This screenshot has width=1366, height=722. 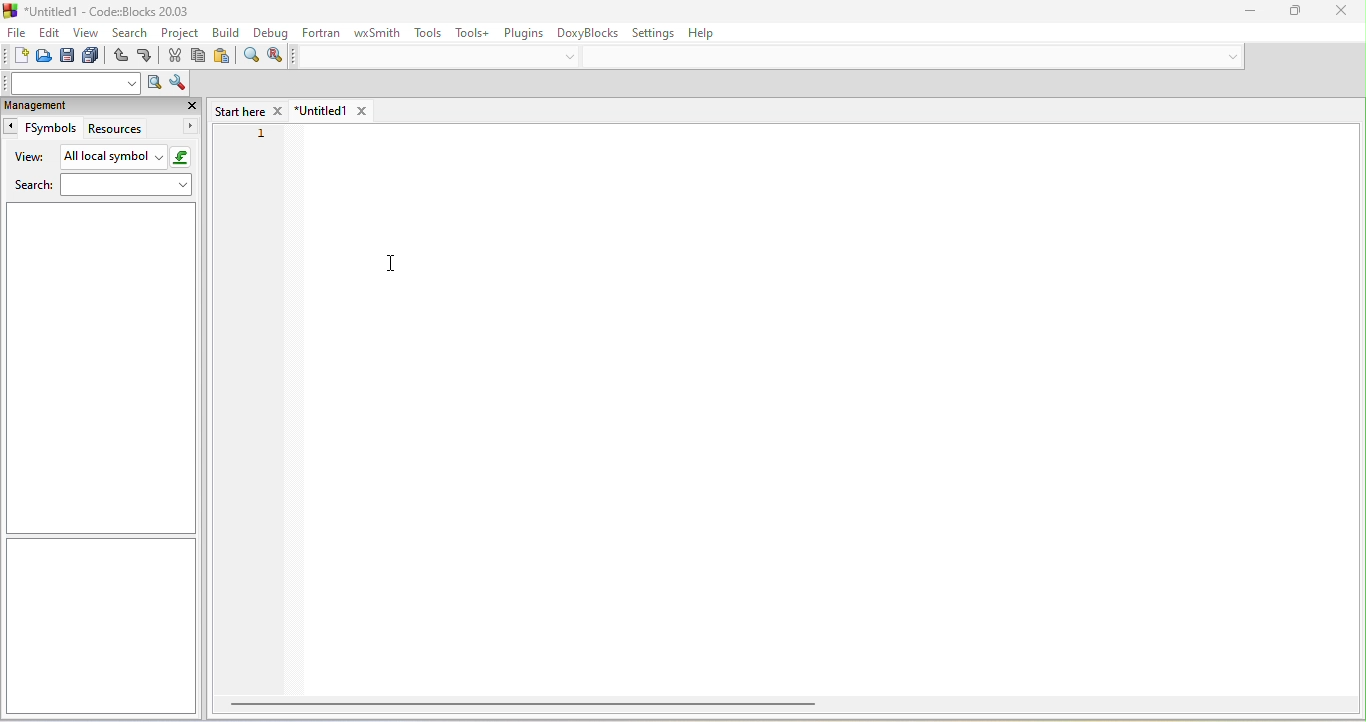 I want to click on minimize, so click(x=1243, y=13).